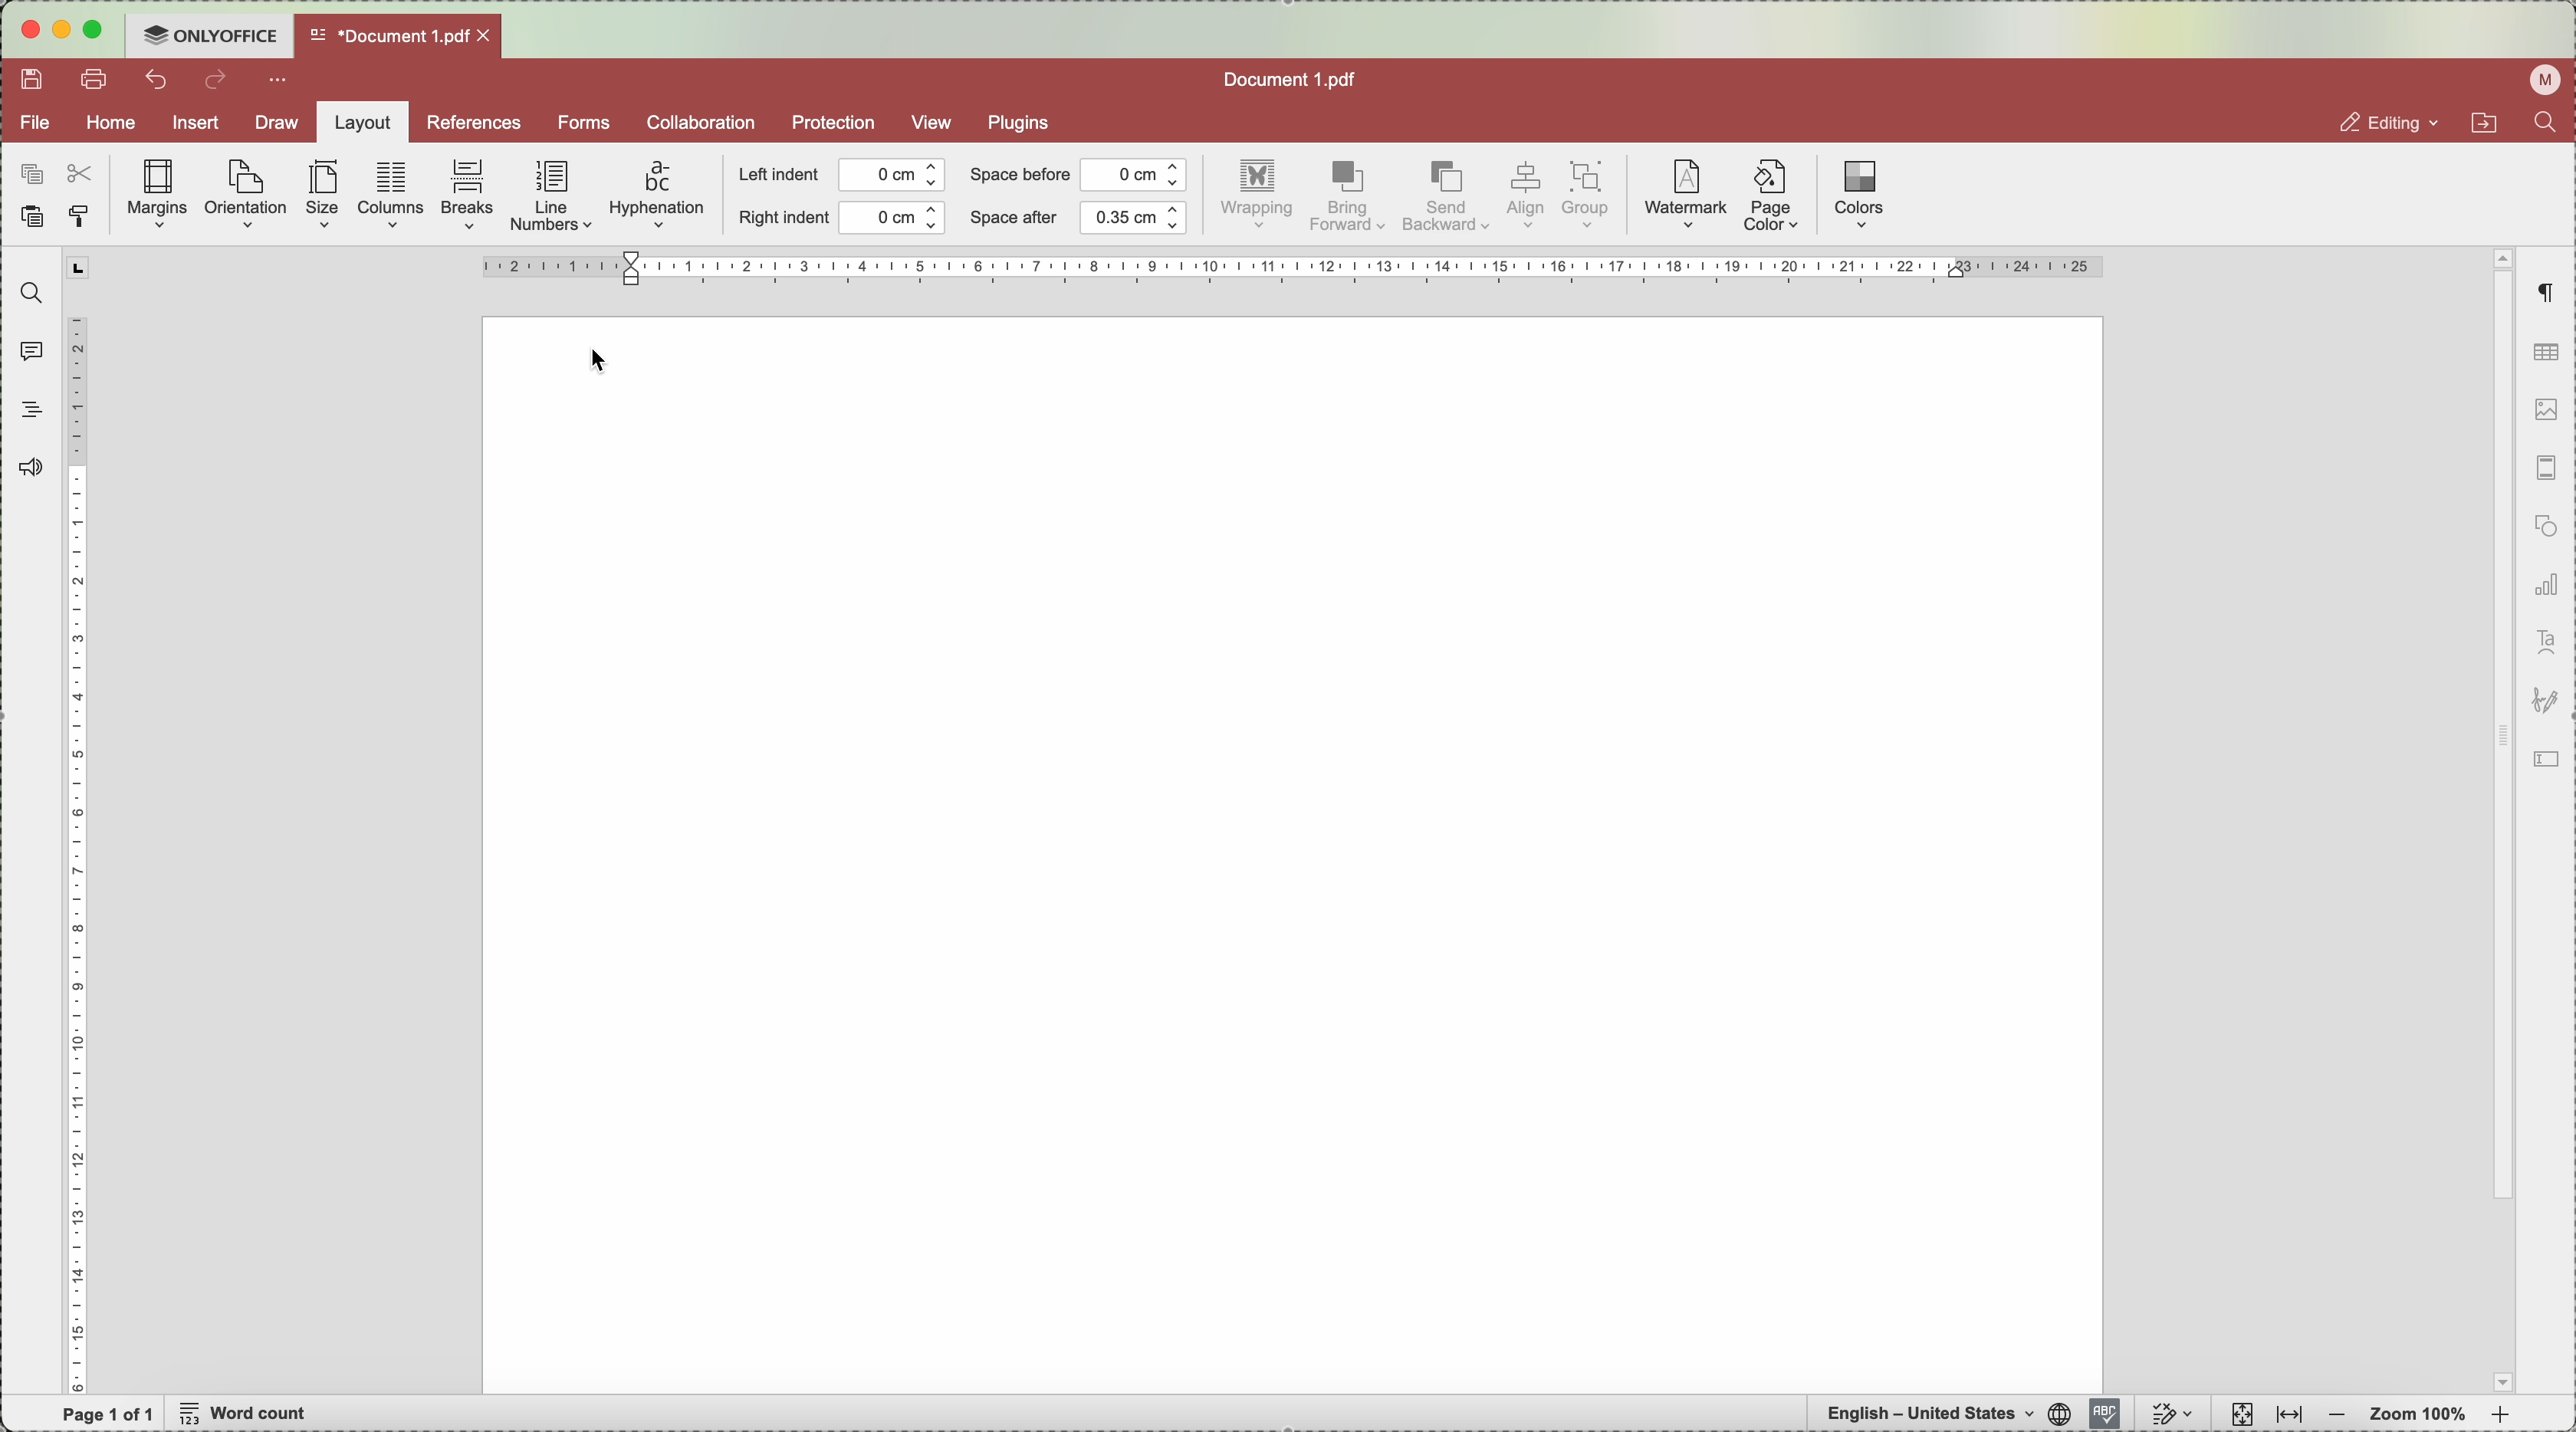 The width and height of the screenshot is (2576, 1432). I want to click on right indent, so click(841, 219).